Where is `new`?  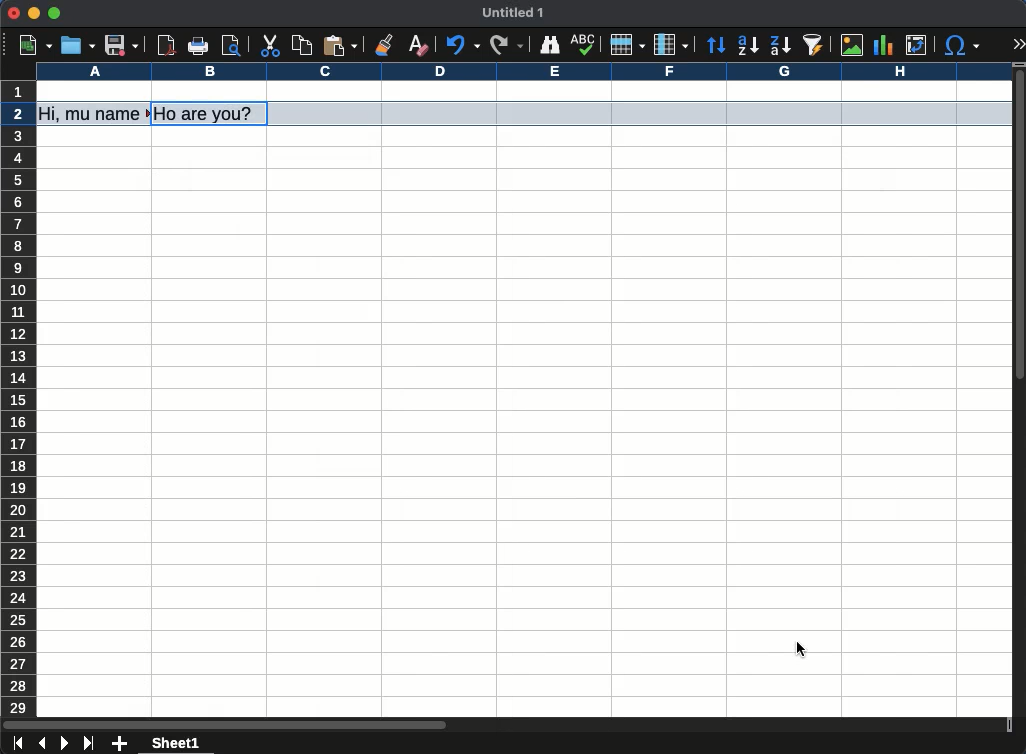 new is located at coordinates (35, 46).